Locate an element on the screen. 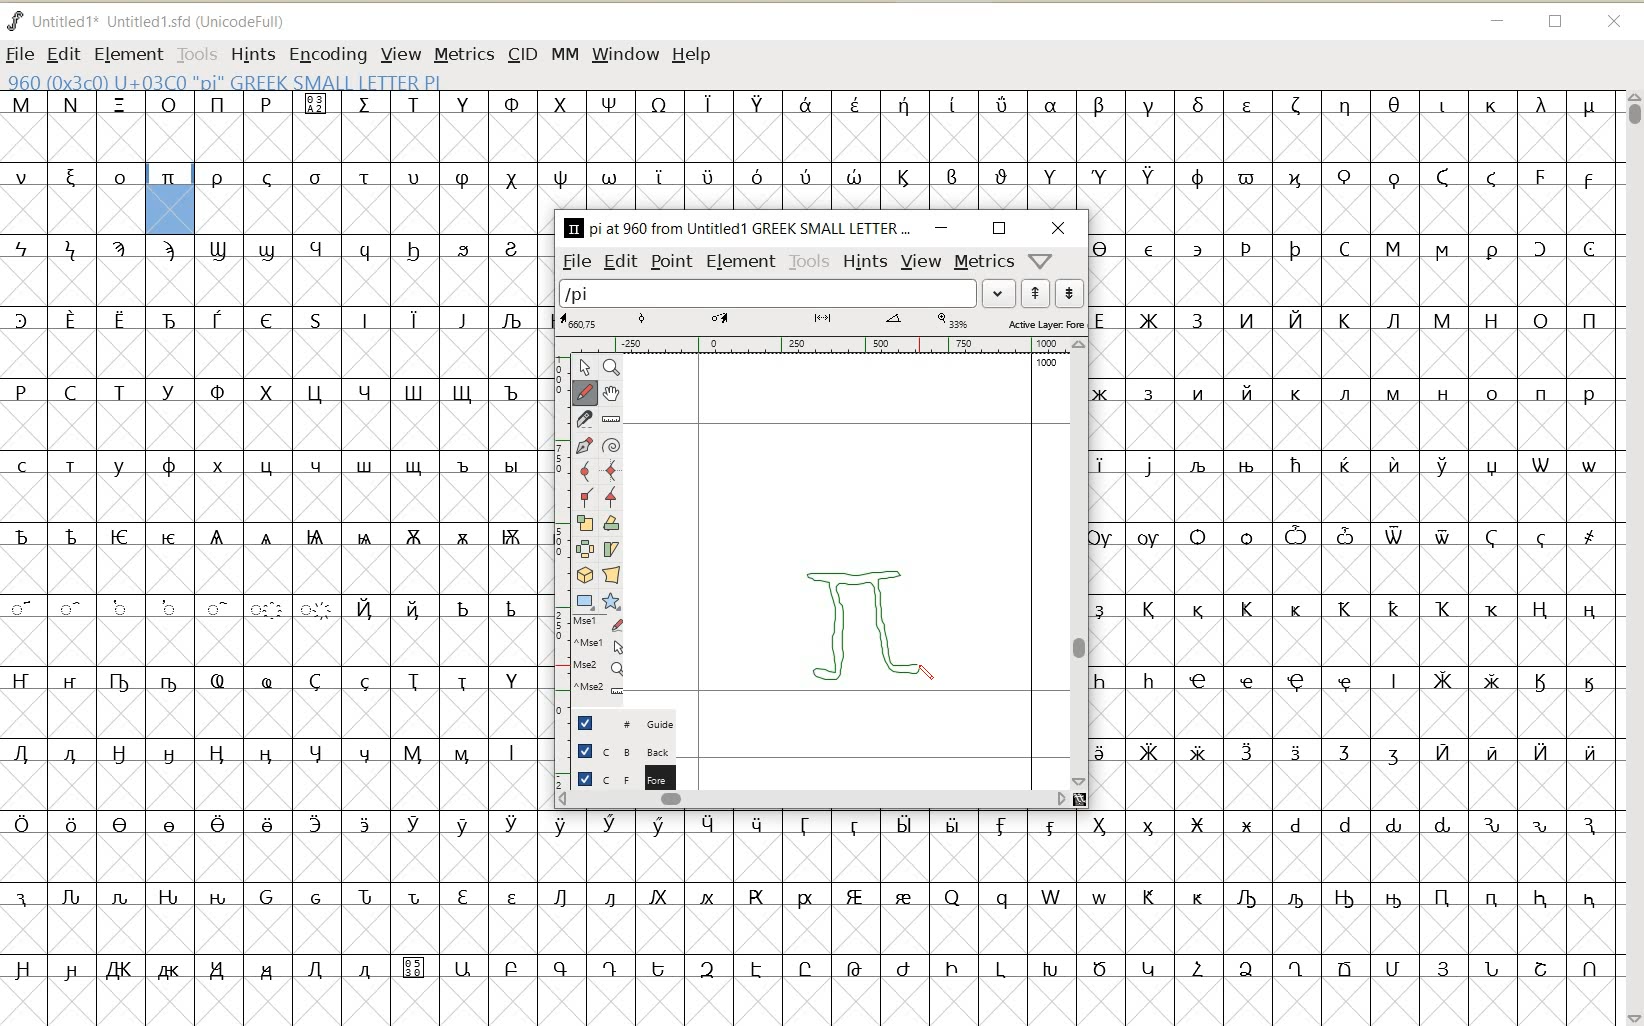 Image resolution: width=1644 pixels, height=1026 pixels. RESTORE is located at coordinates (1001, 228).